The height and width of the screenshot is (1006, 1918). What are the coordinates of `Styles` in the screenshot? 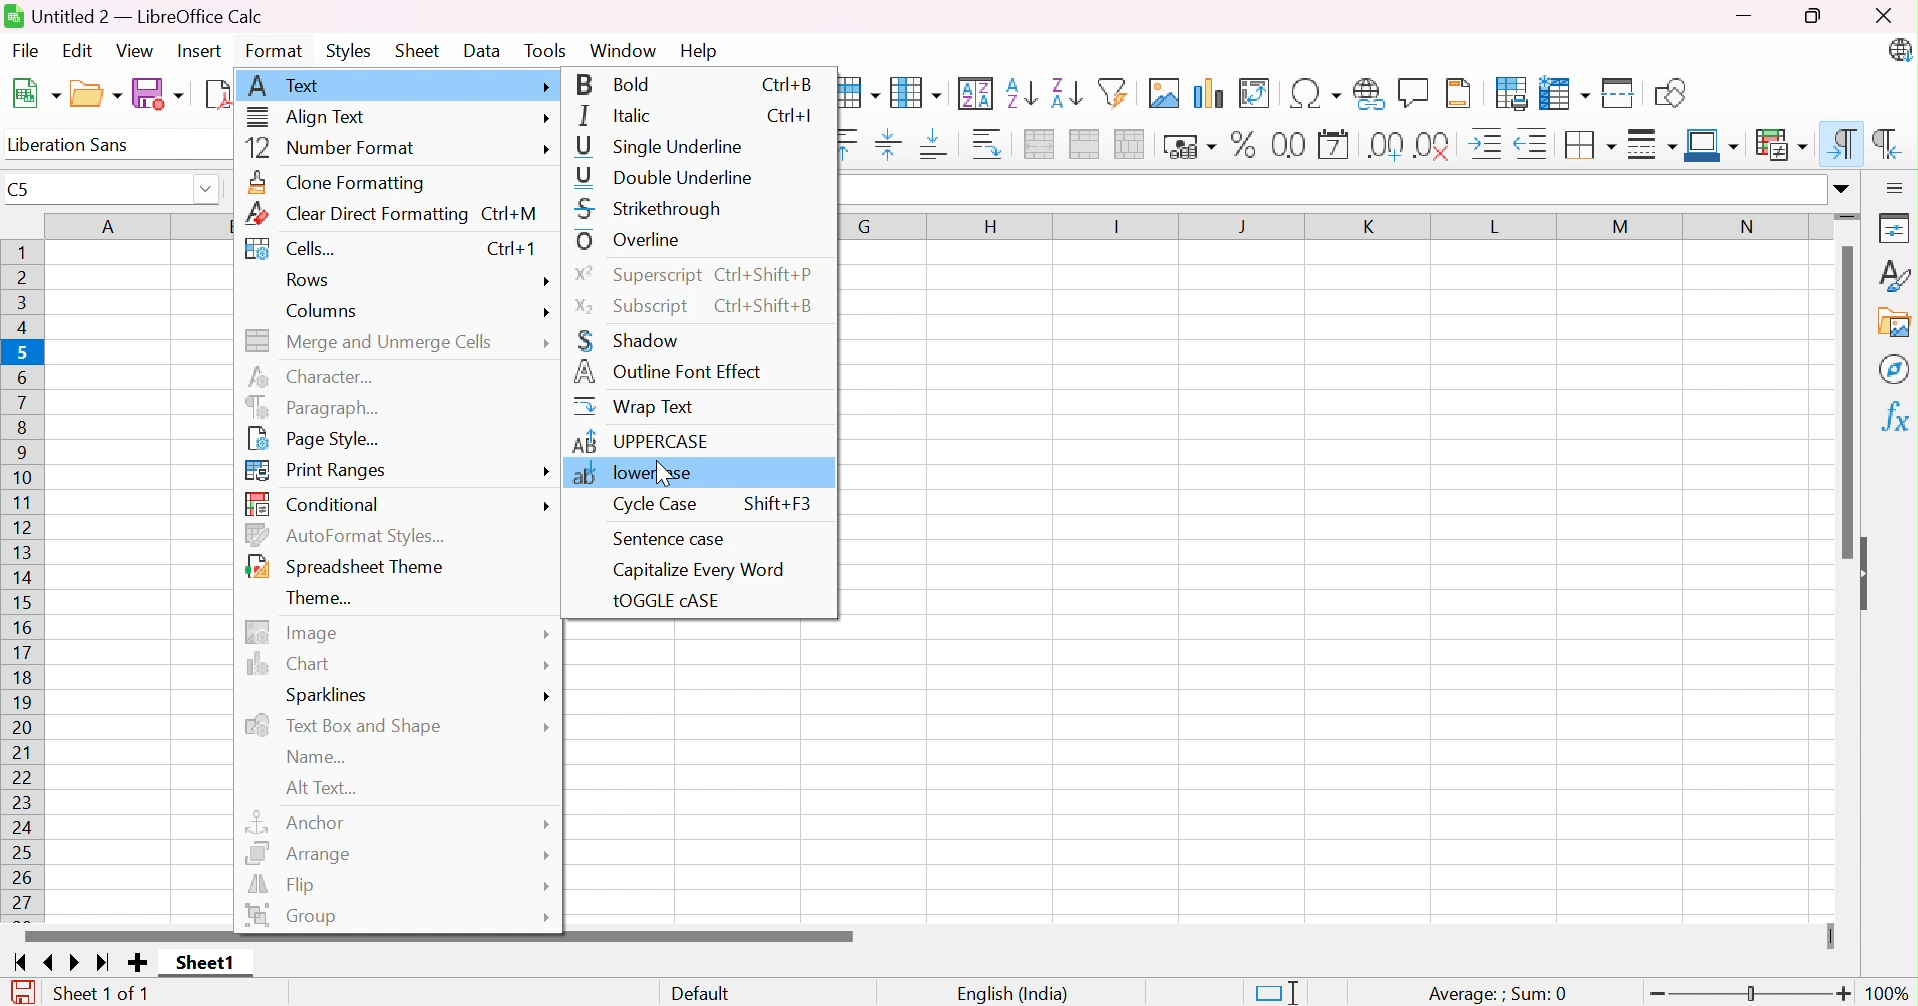 It's located at (1896, 275).